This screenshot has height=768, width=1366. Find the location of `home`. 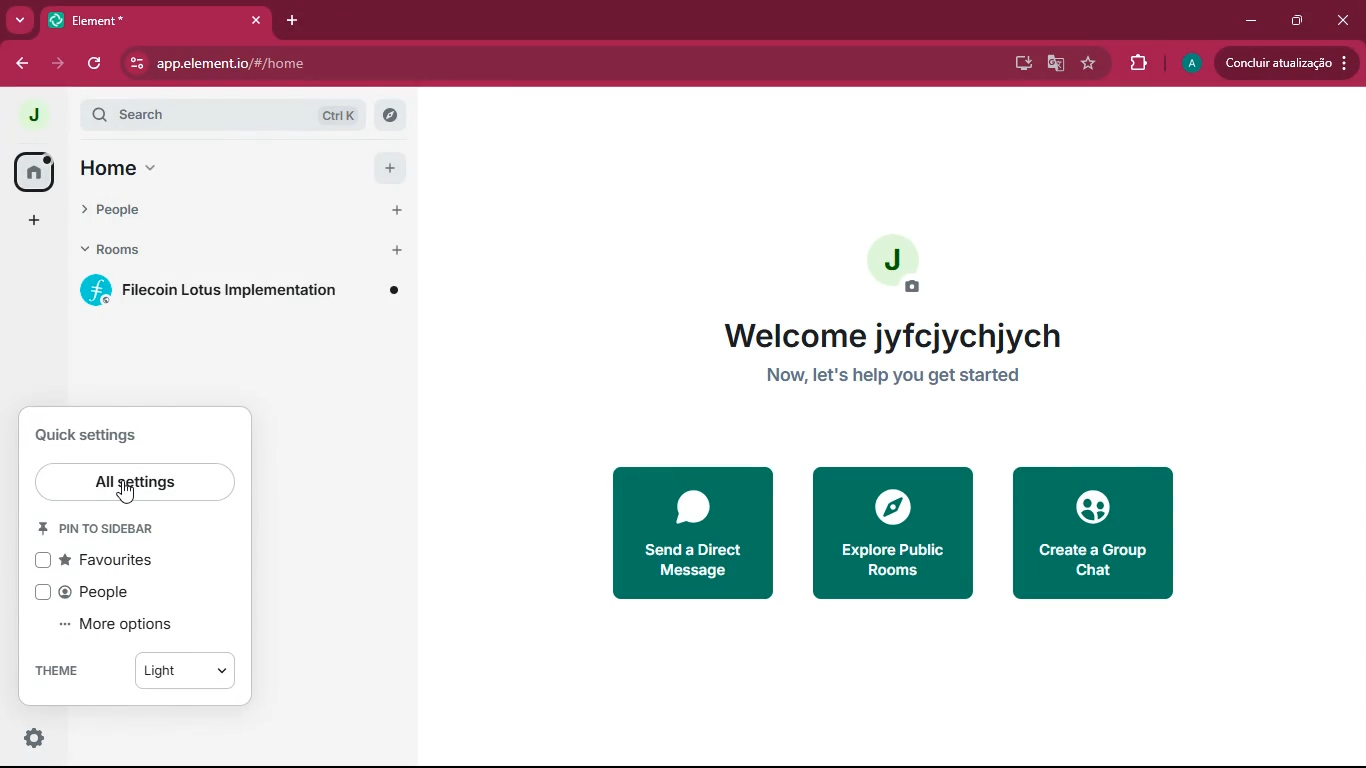

home is located at coordinates (218, 170).